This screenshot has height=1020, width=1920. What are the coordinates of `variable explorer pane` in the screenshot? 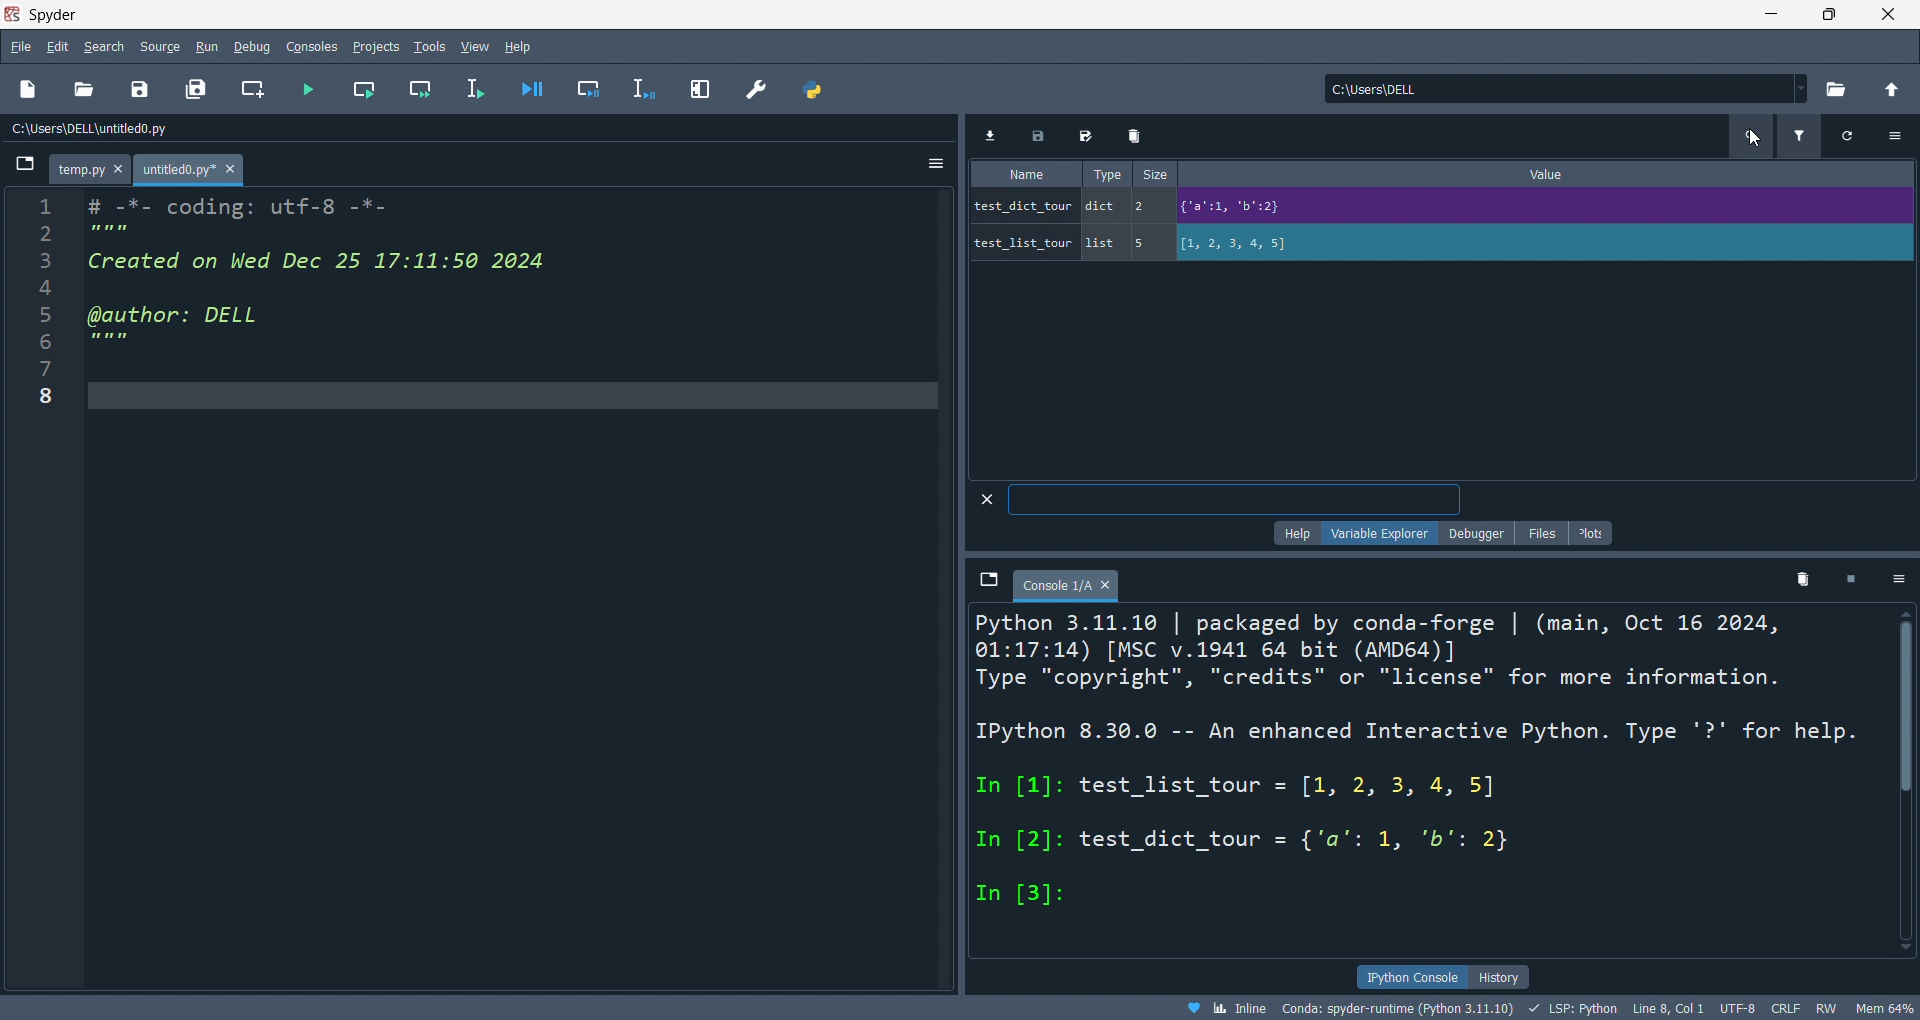 It's located at (1438, 321).